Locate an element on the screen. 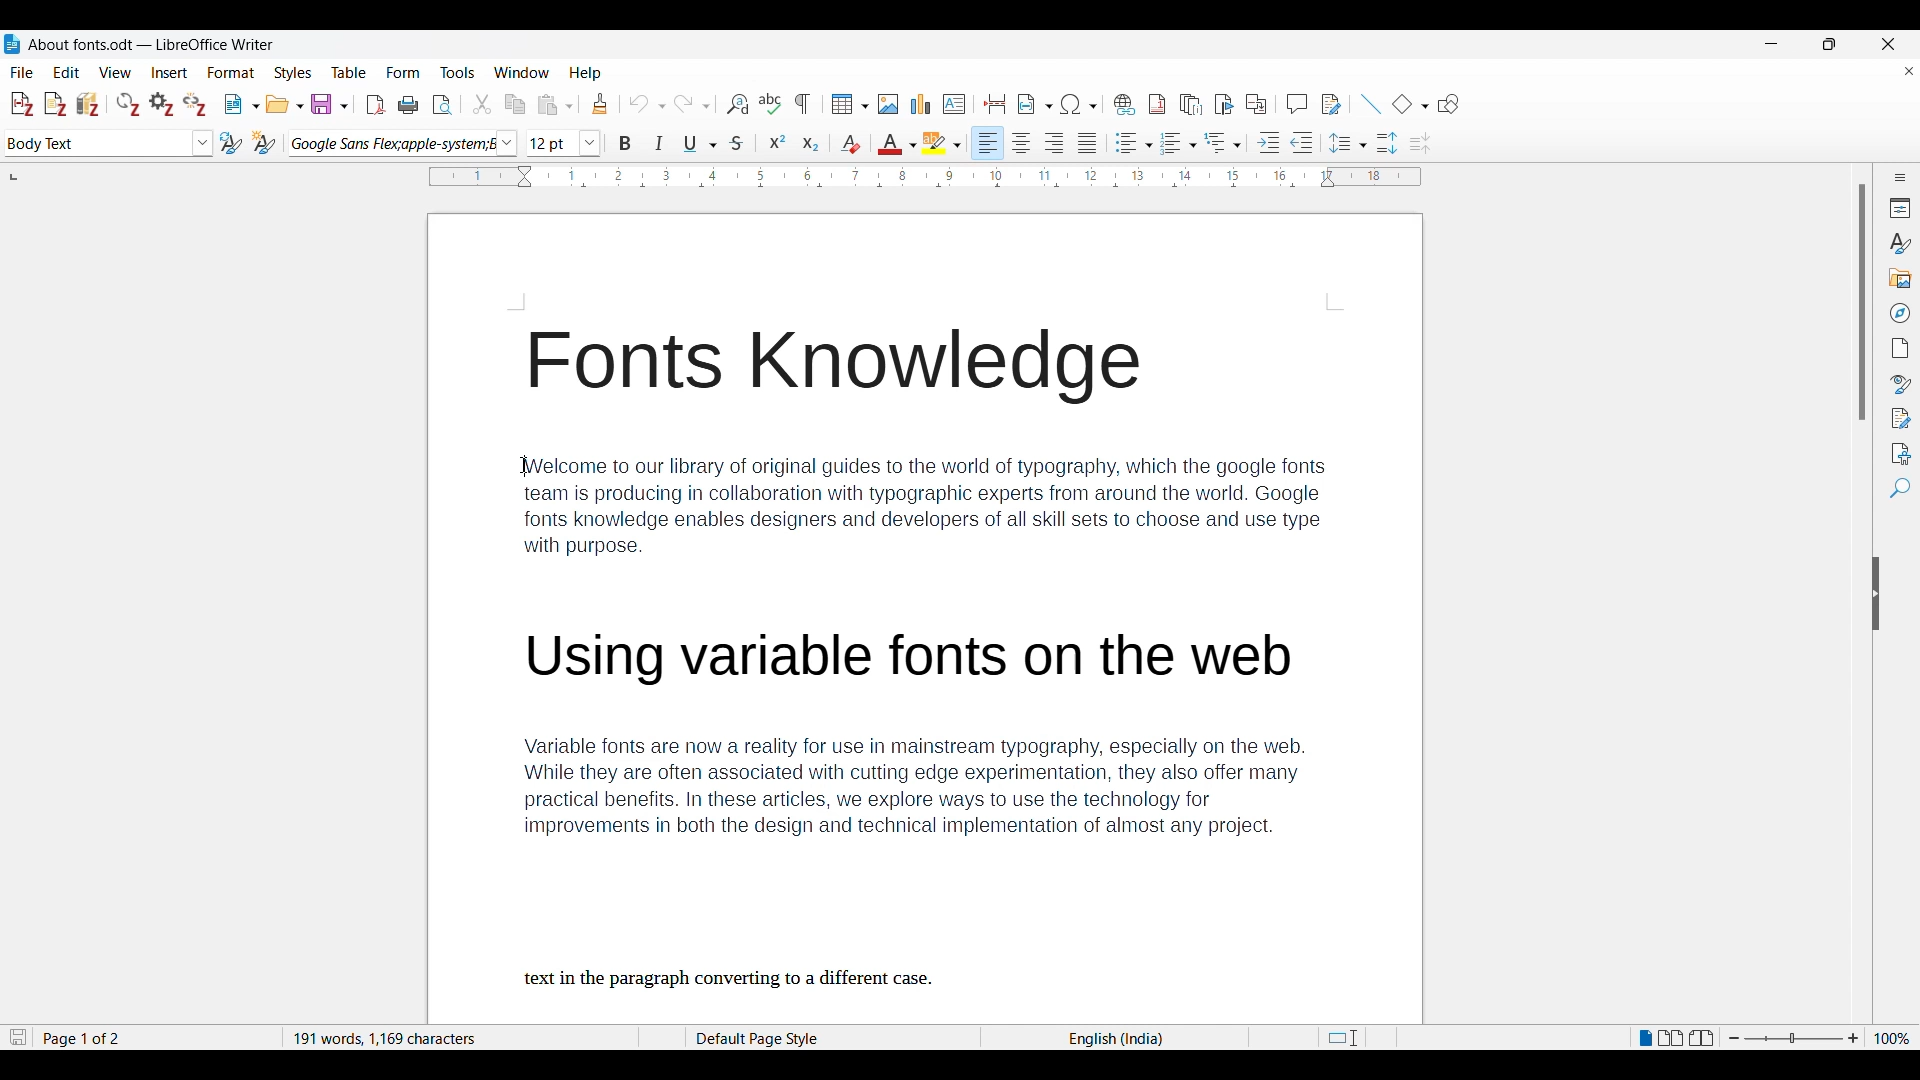  Properties is located at coordinates (1901, 208).